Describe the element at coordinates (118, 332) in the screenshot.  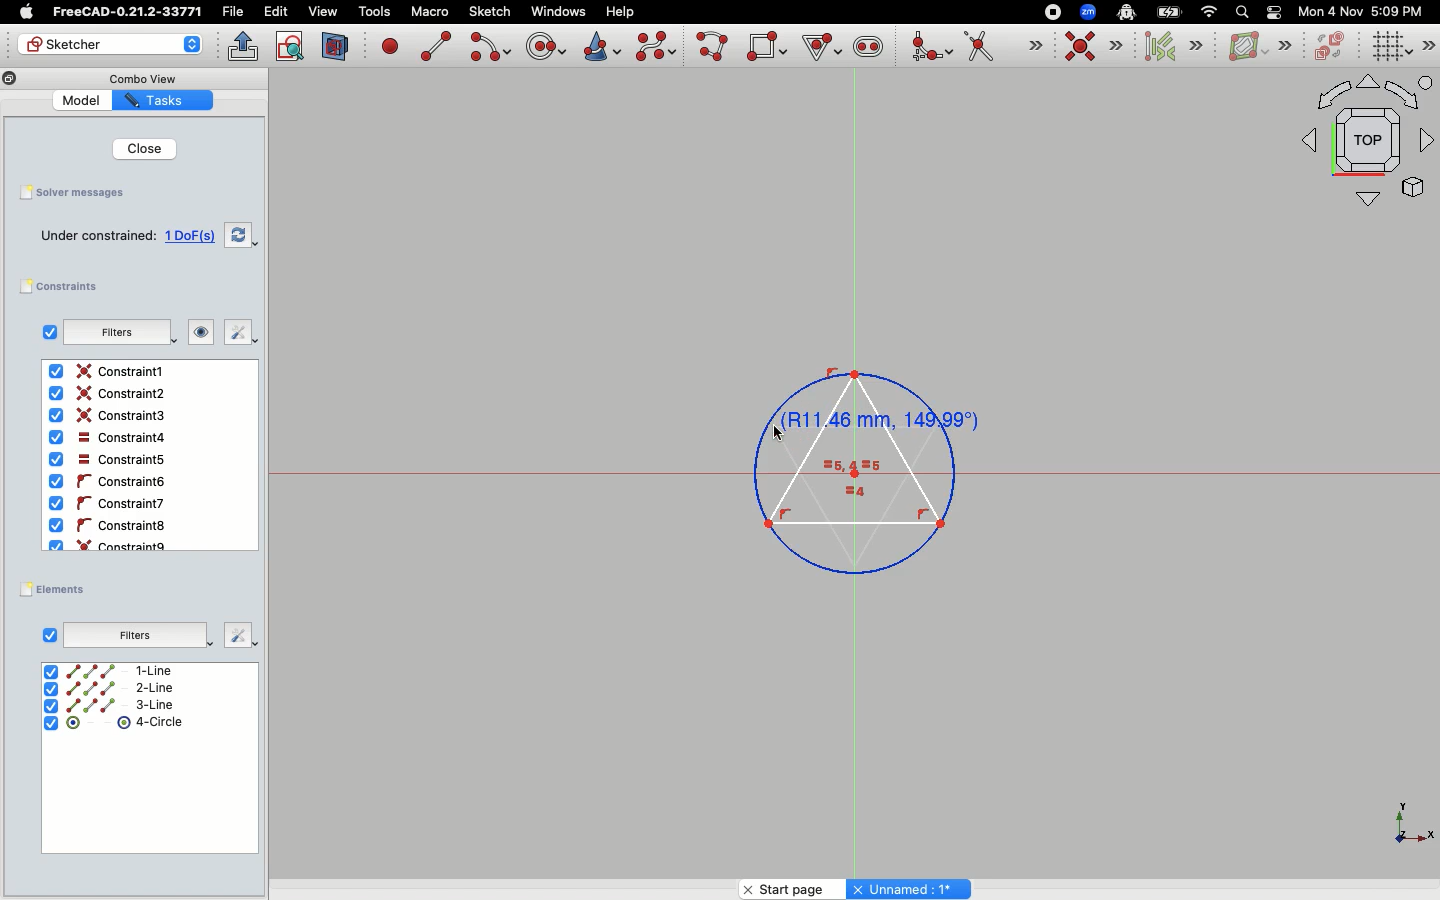
I see `Filters` at that location.